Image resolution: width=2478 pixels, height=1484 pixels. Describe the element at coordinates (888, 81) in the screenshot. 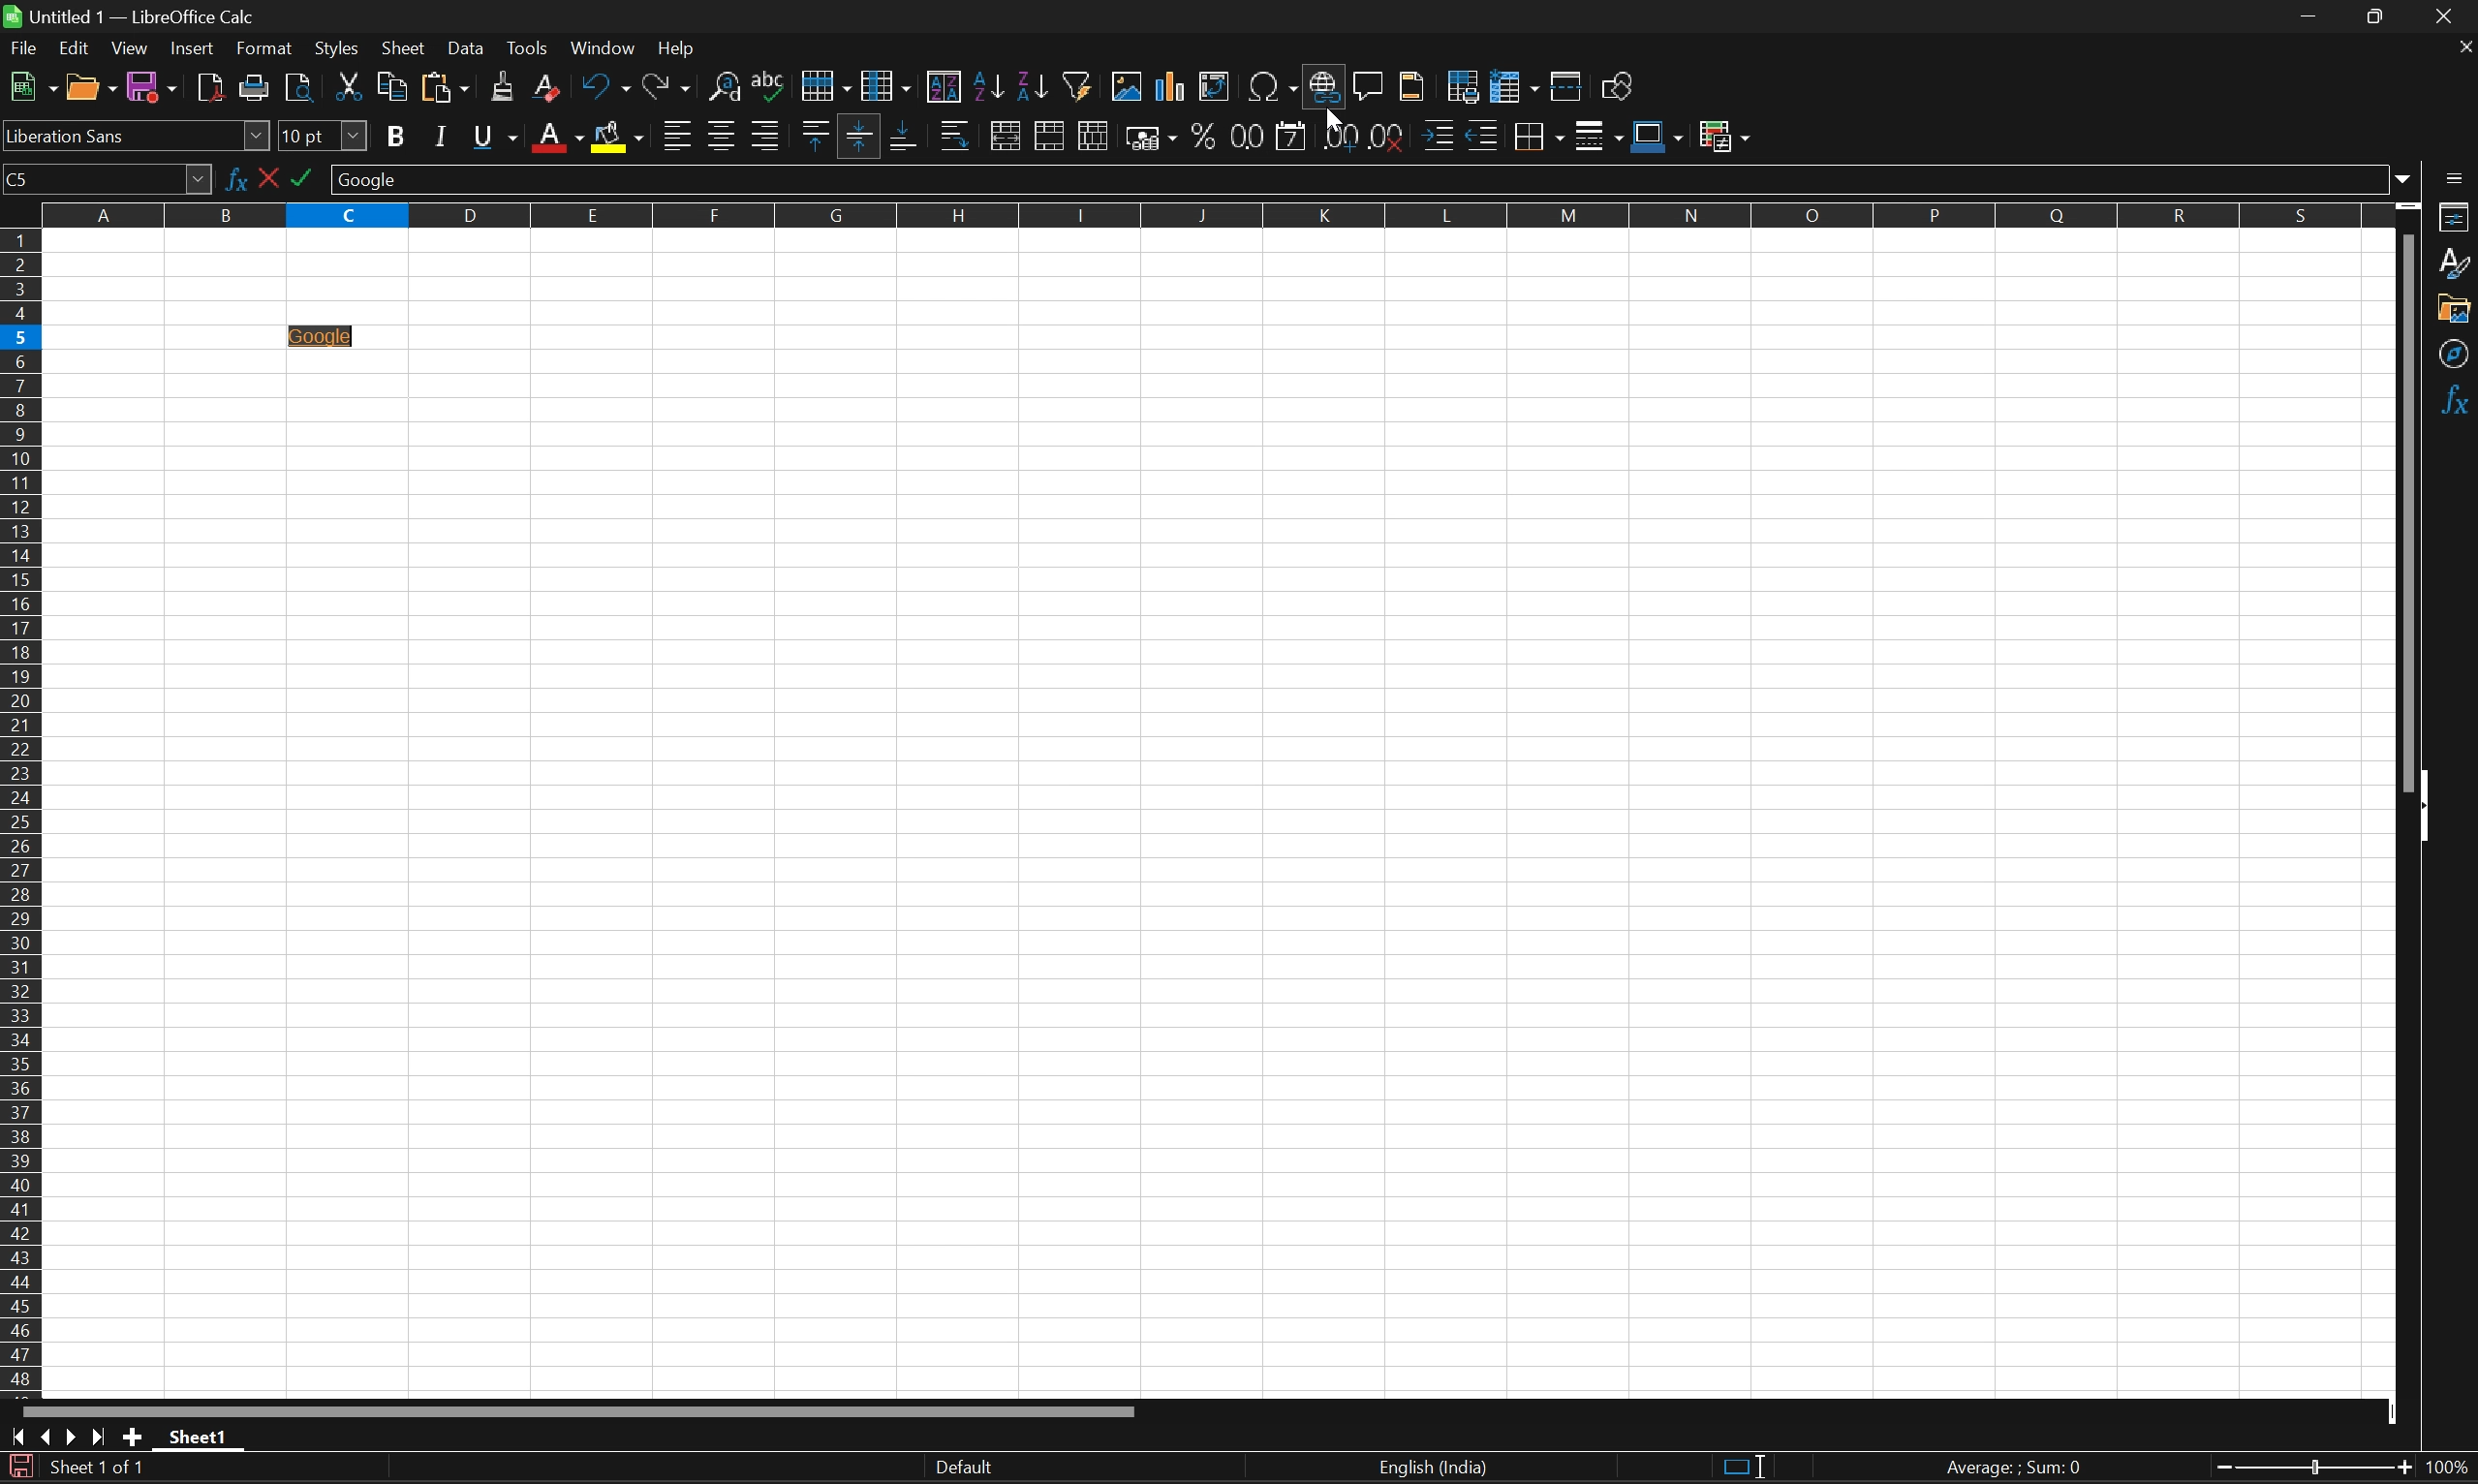

I see `Column` at that location.